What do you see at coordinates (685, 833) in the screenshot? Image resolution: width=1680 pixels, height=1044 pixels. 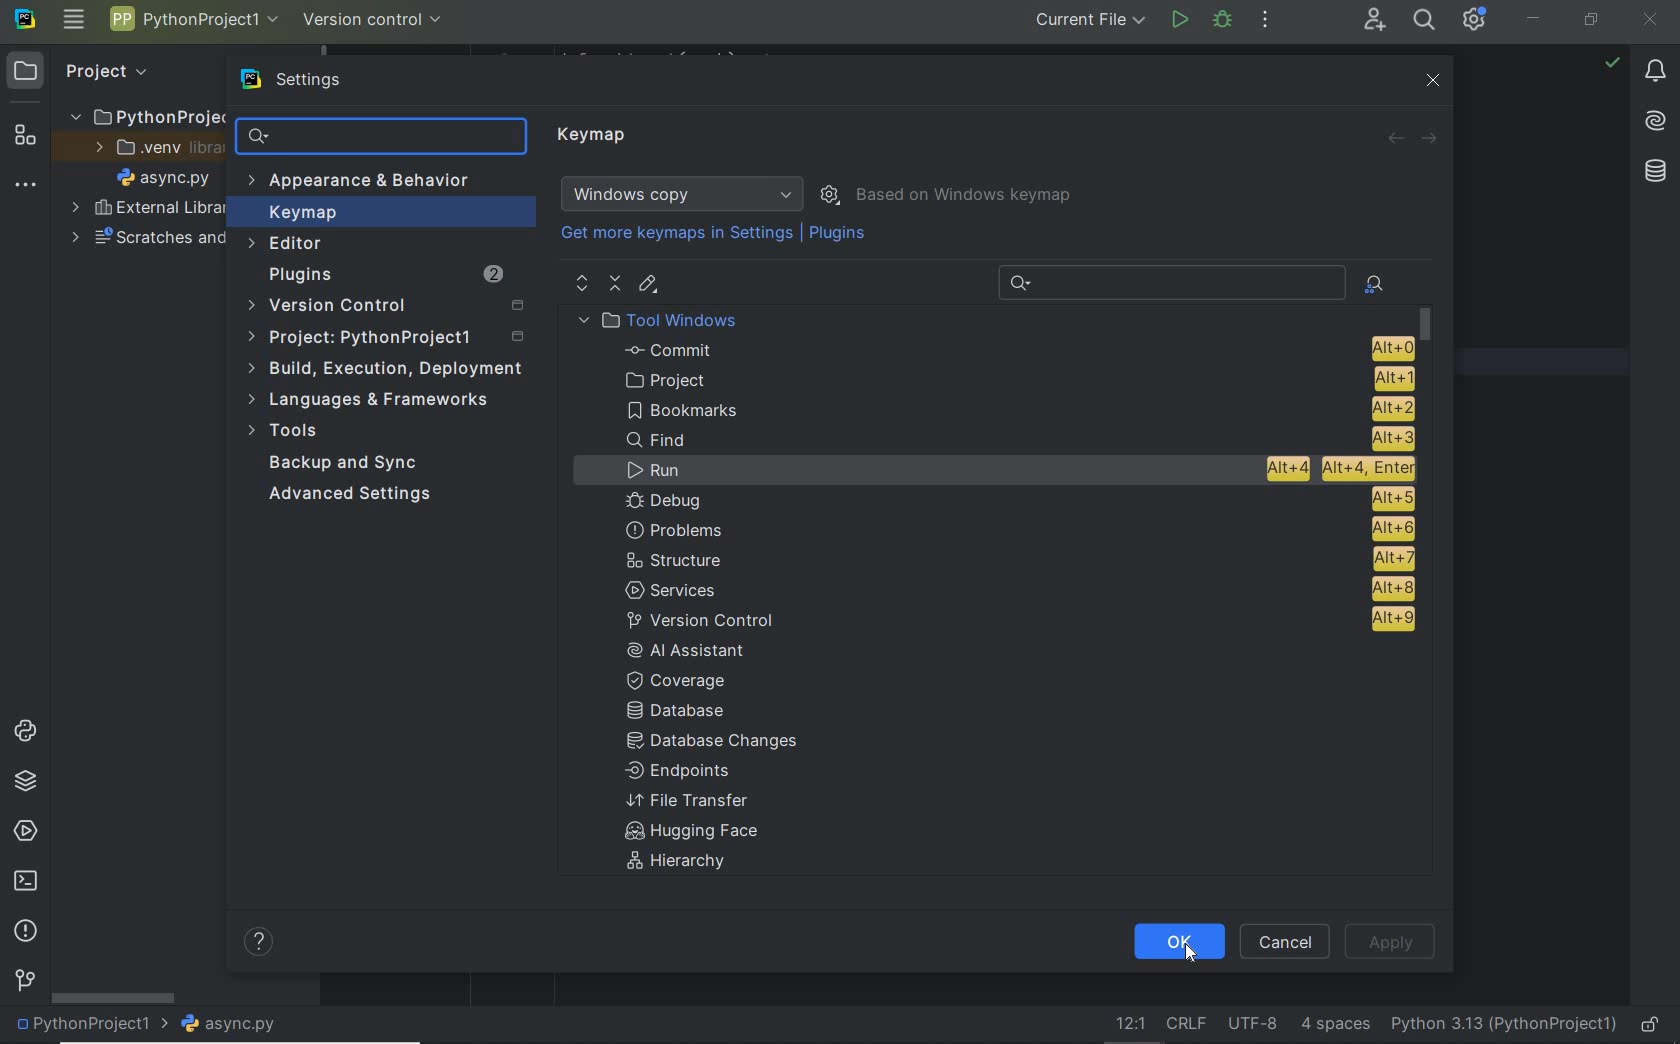 I see `Hugging face` at bounding box center [685, 833].